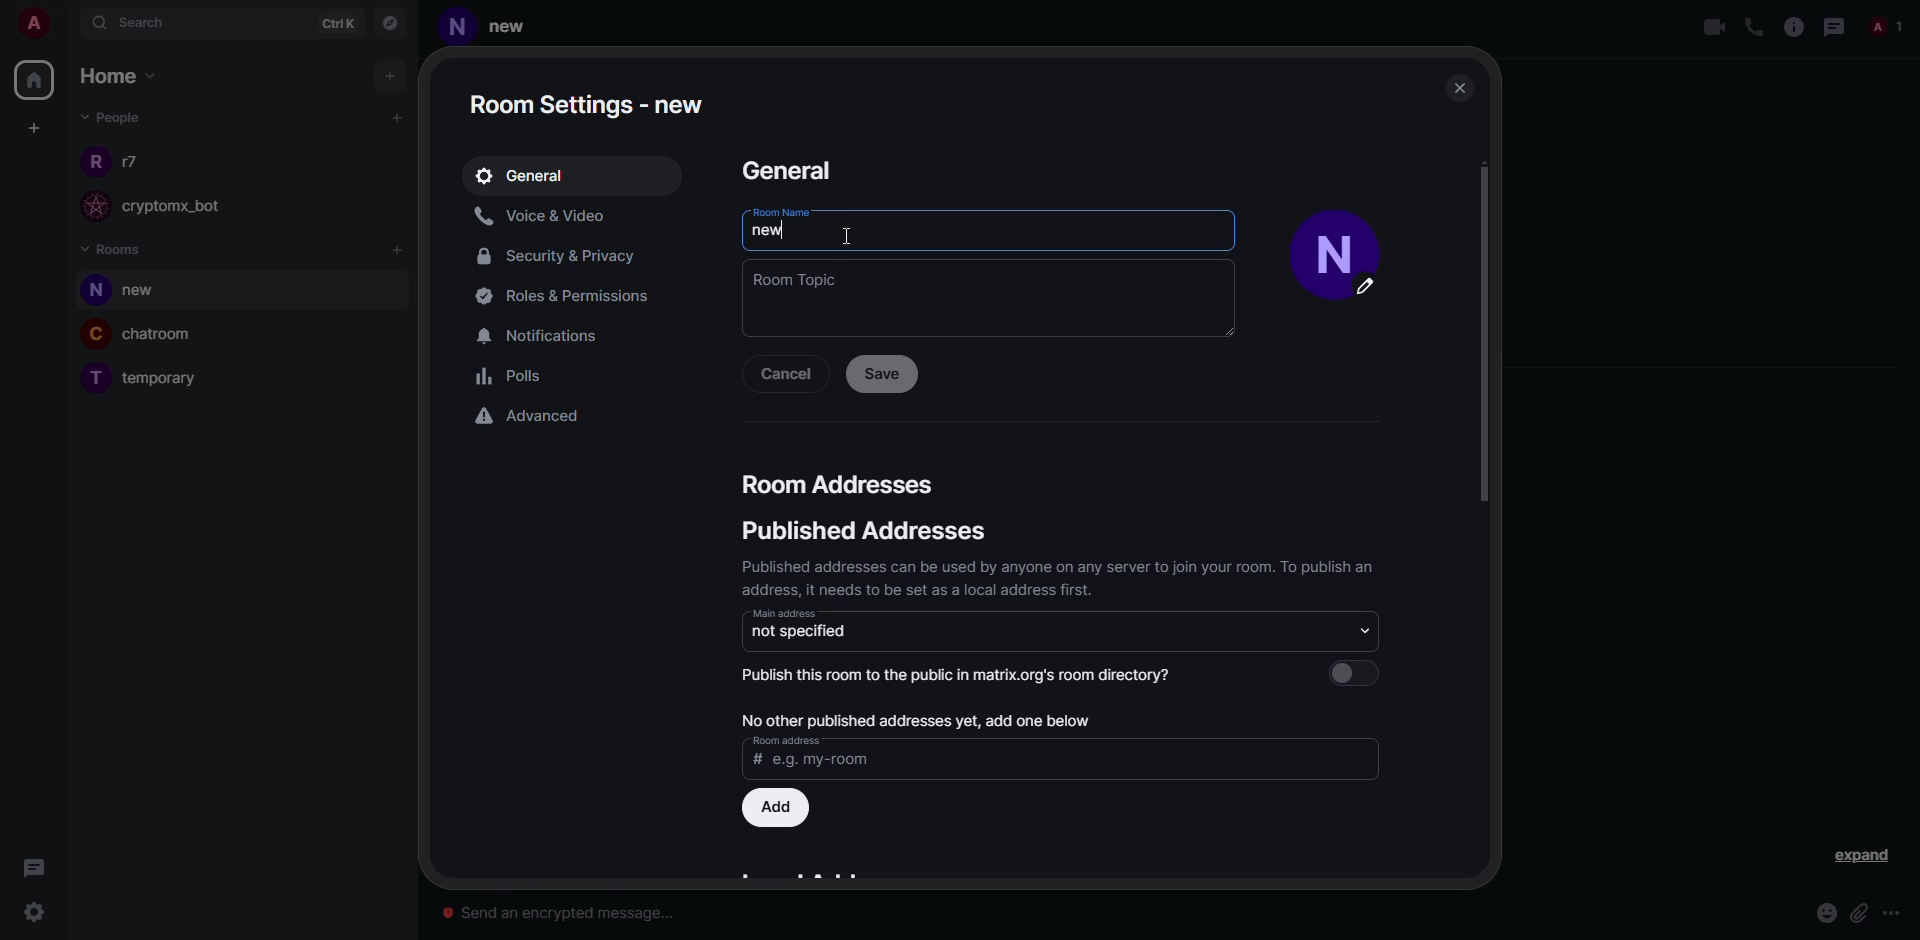 The width and height of the screenshot is (1920, 940). What do you see at coordinates (1889, 26) in the screenshot?
I see `people` at bounding box center [1889, 26].